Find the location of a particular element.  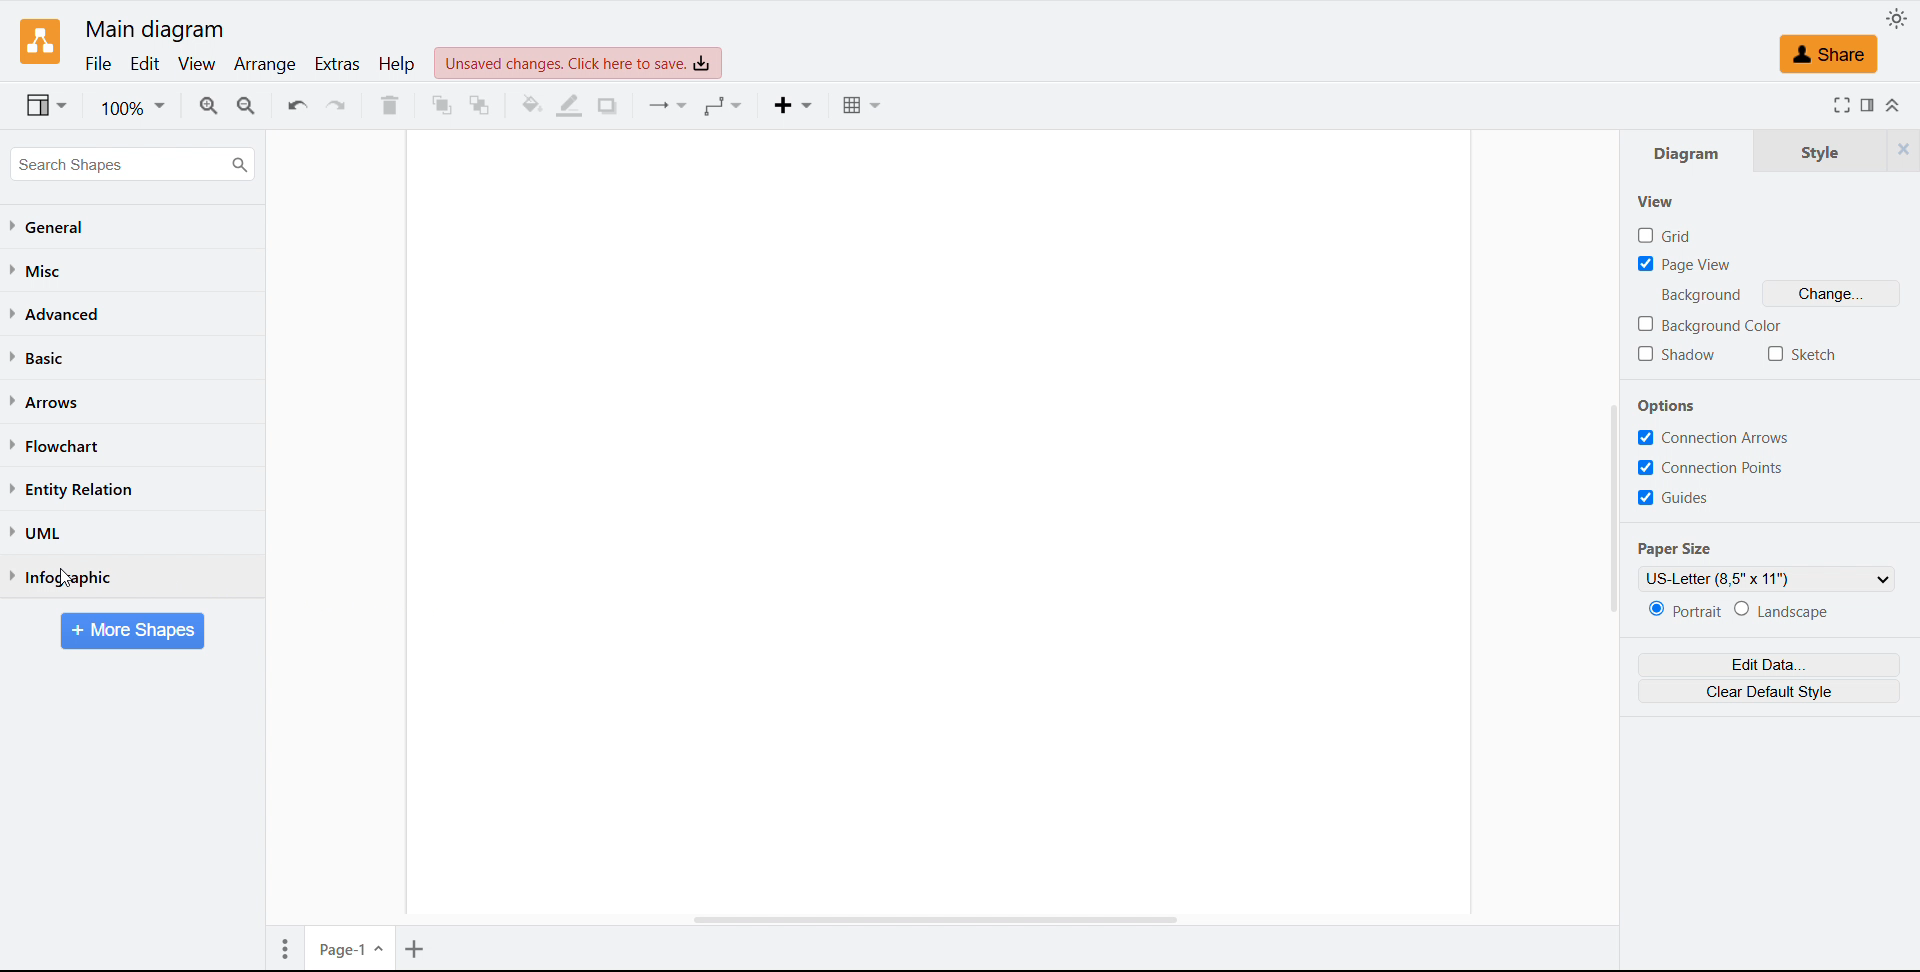

Vertical scroll bar  is located at coordinates (1614, 492).